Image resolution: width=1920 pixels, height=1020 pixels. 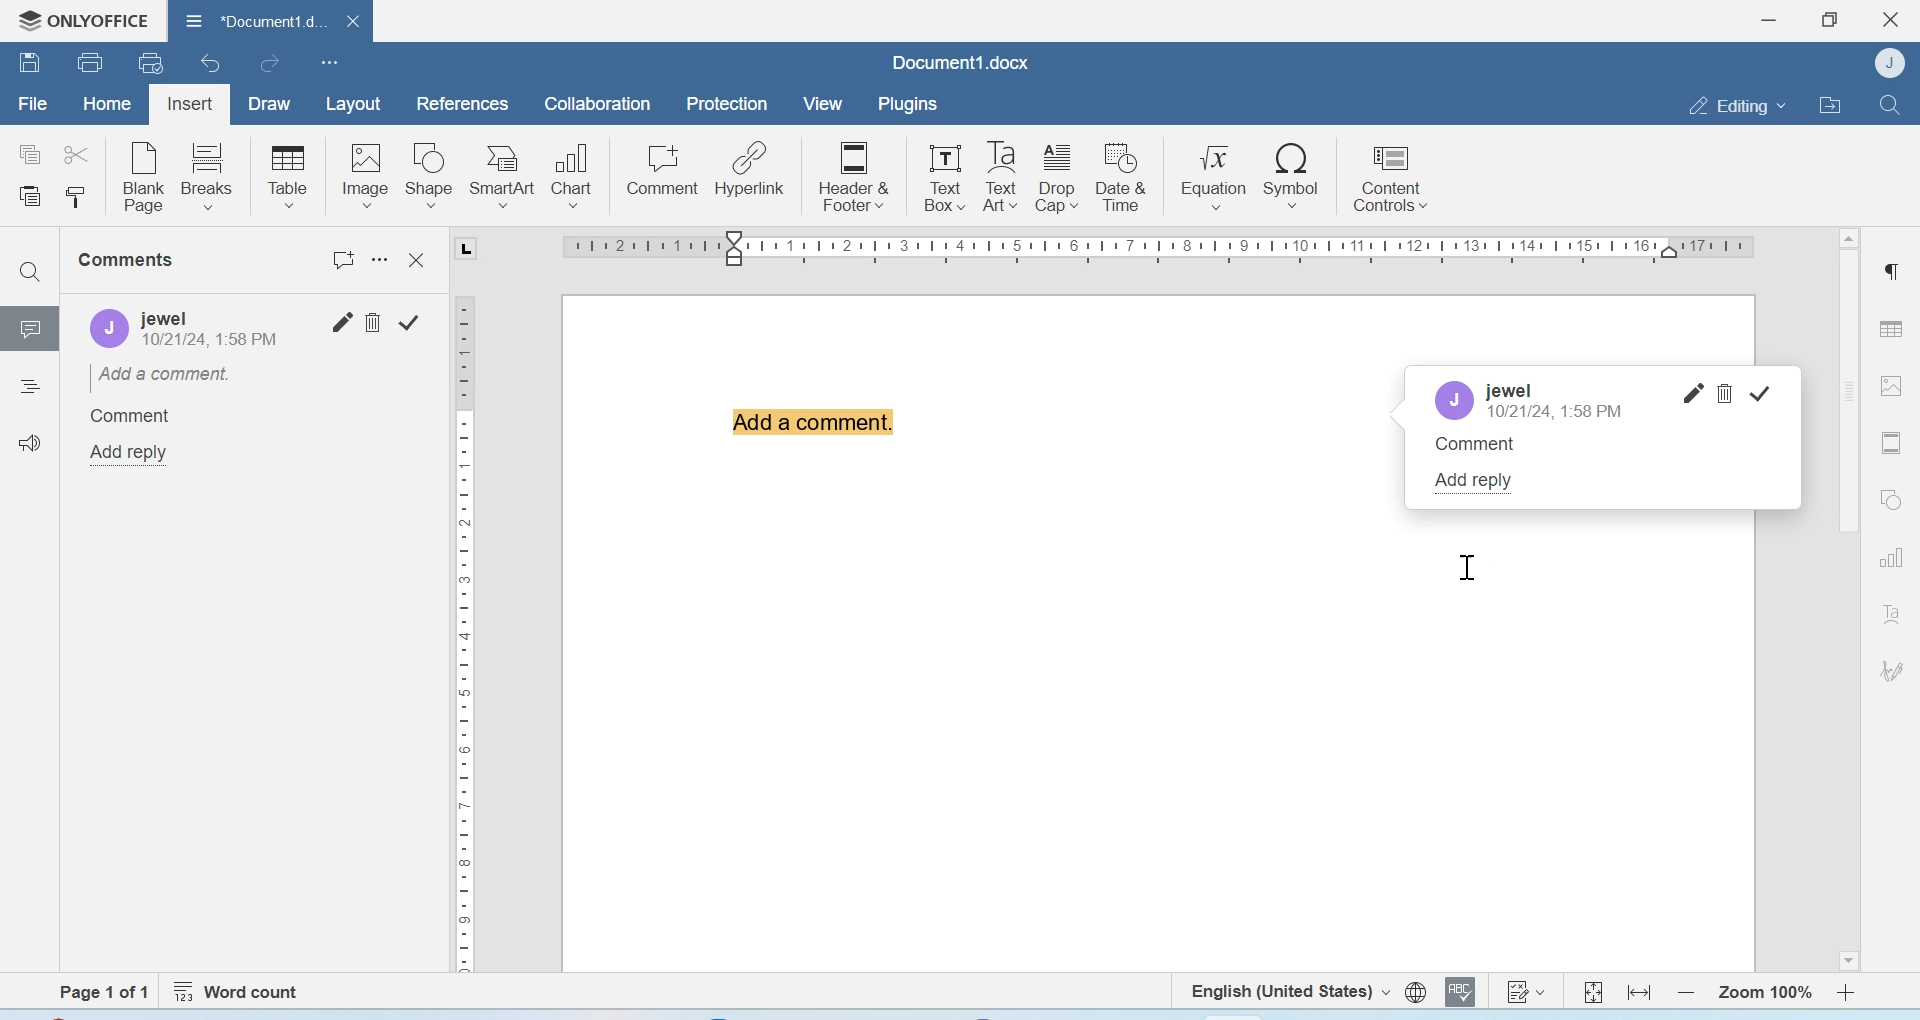 What do you see at coordinates (364, 175) in the screenshot?
I see `Image` at bounding box center [364, 175].